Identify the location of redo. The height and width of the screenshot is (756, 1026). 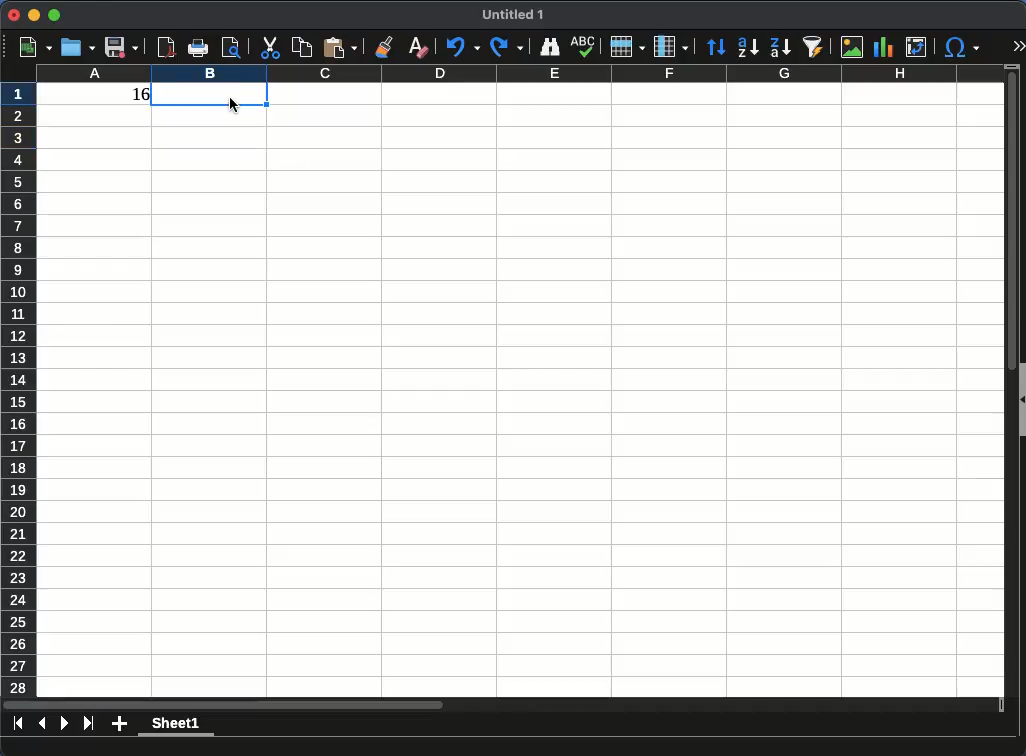
(507, 47).